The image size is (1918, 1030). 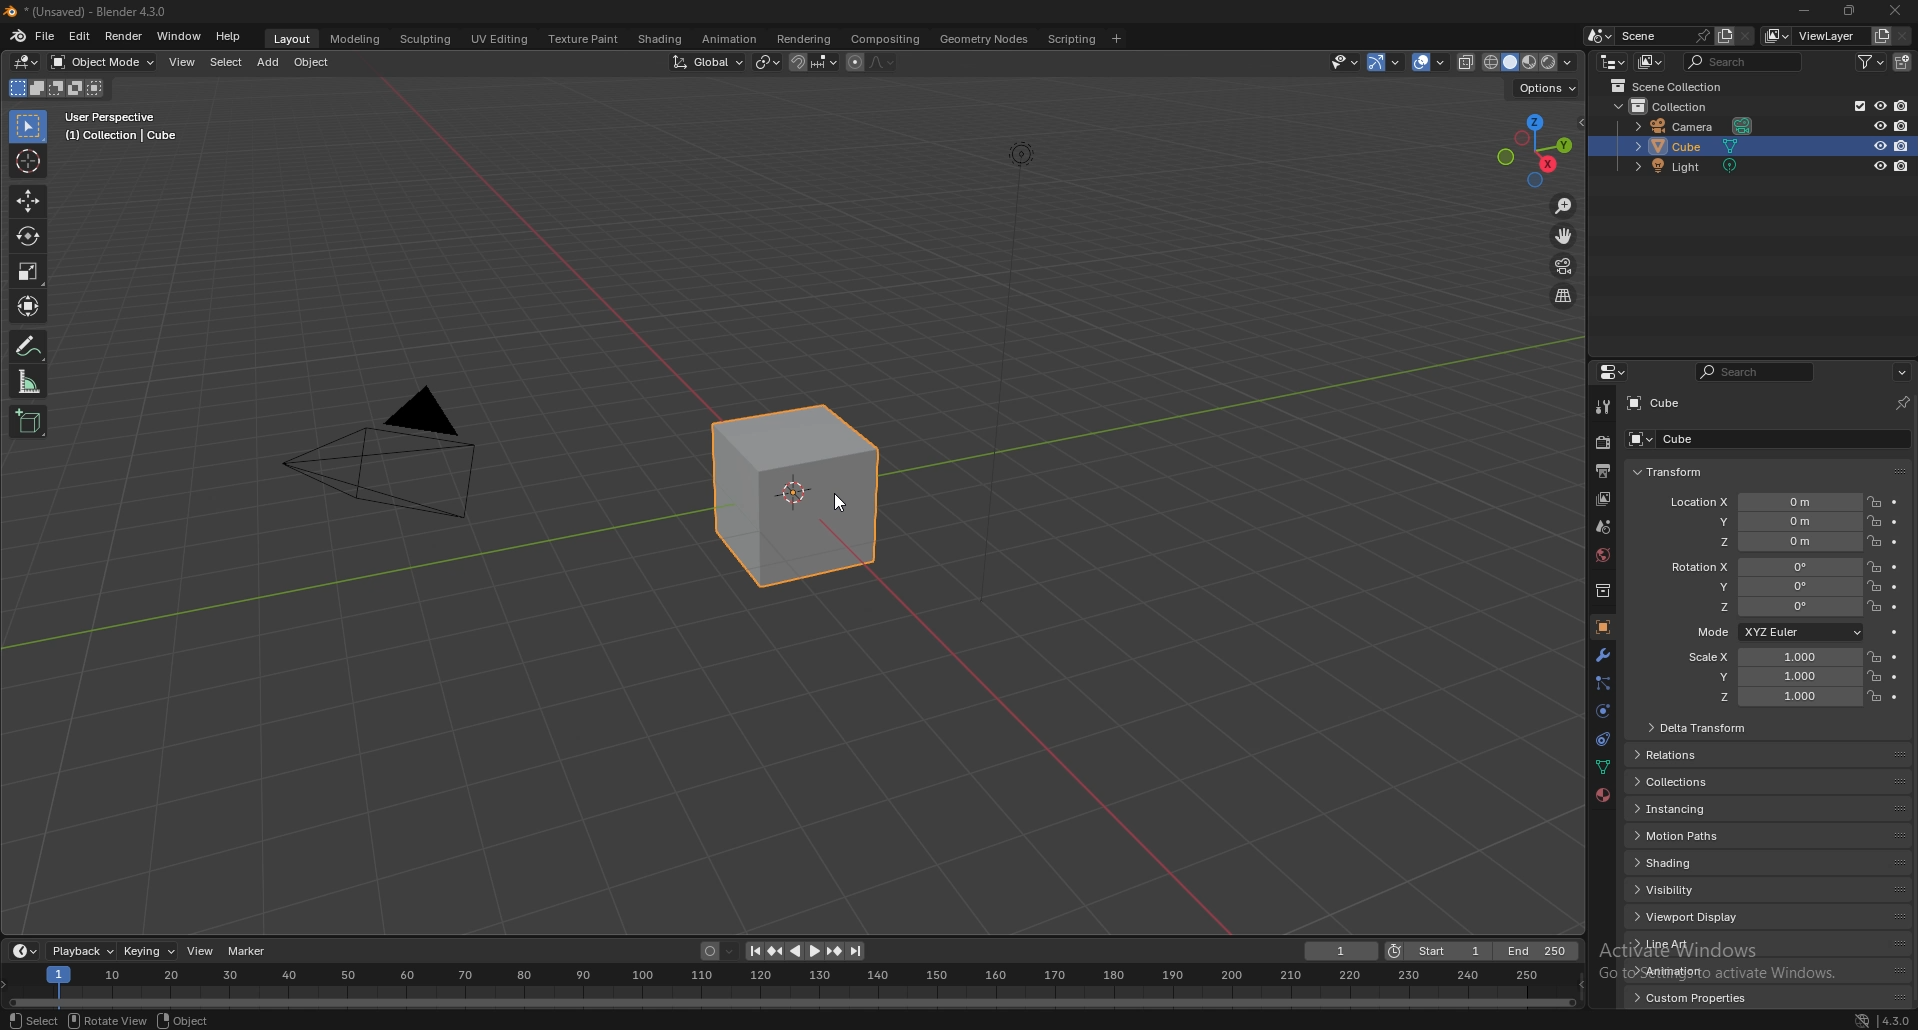 What do you see at coordinates (1895, 657) in the screenshot?
I see `animate property` at bounding box center [1895, 657].